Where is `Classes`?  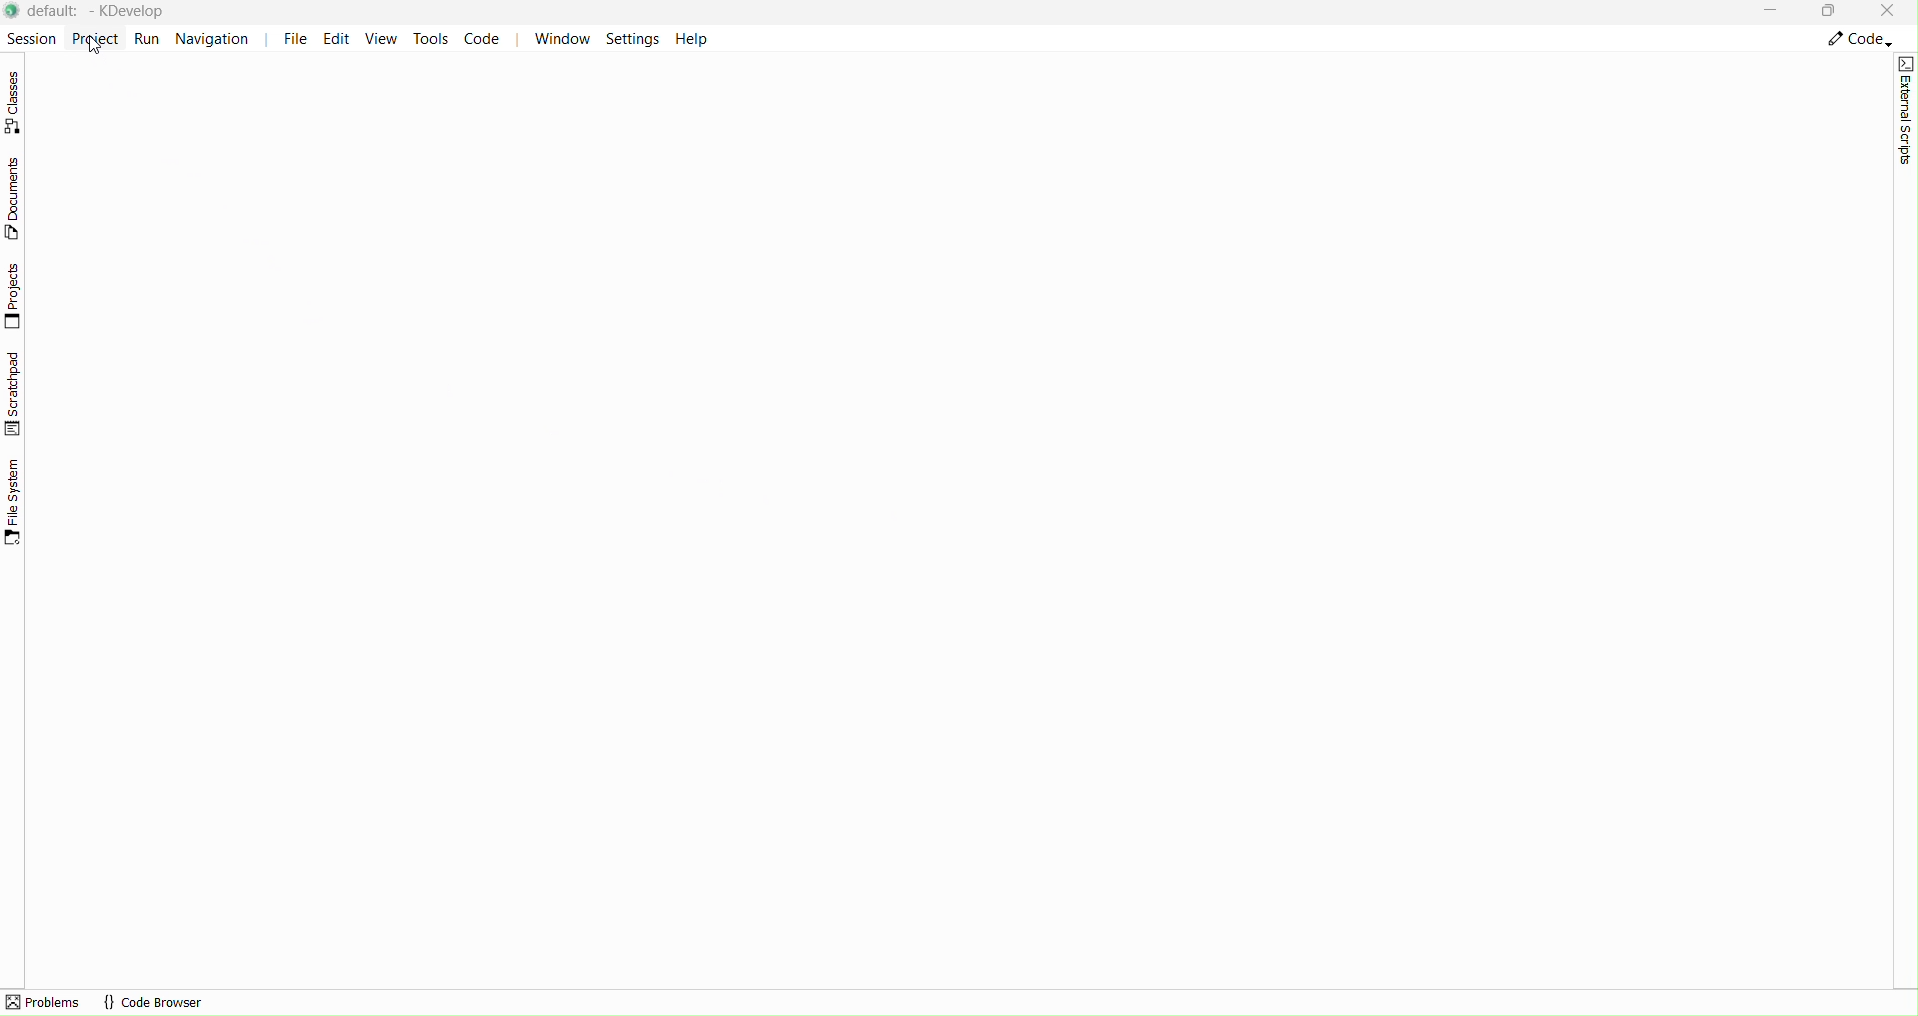
Classes is located at coordinates (19, 102).